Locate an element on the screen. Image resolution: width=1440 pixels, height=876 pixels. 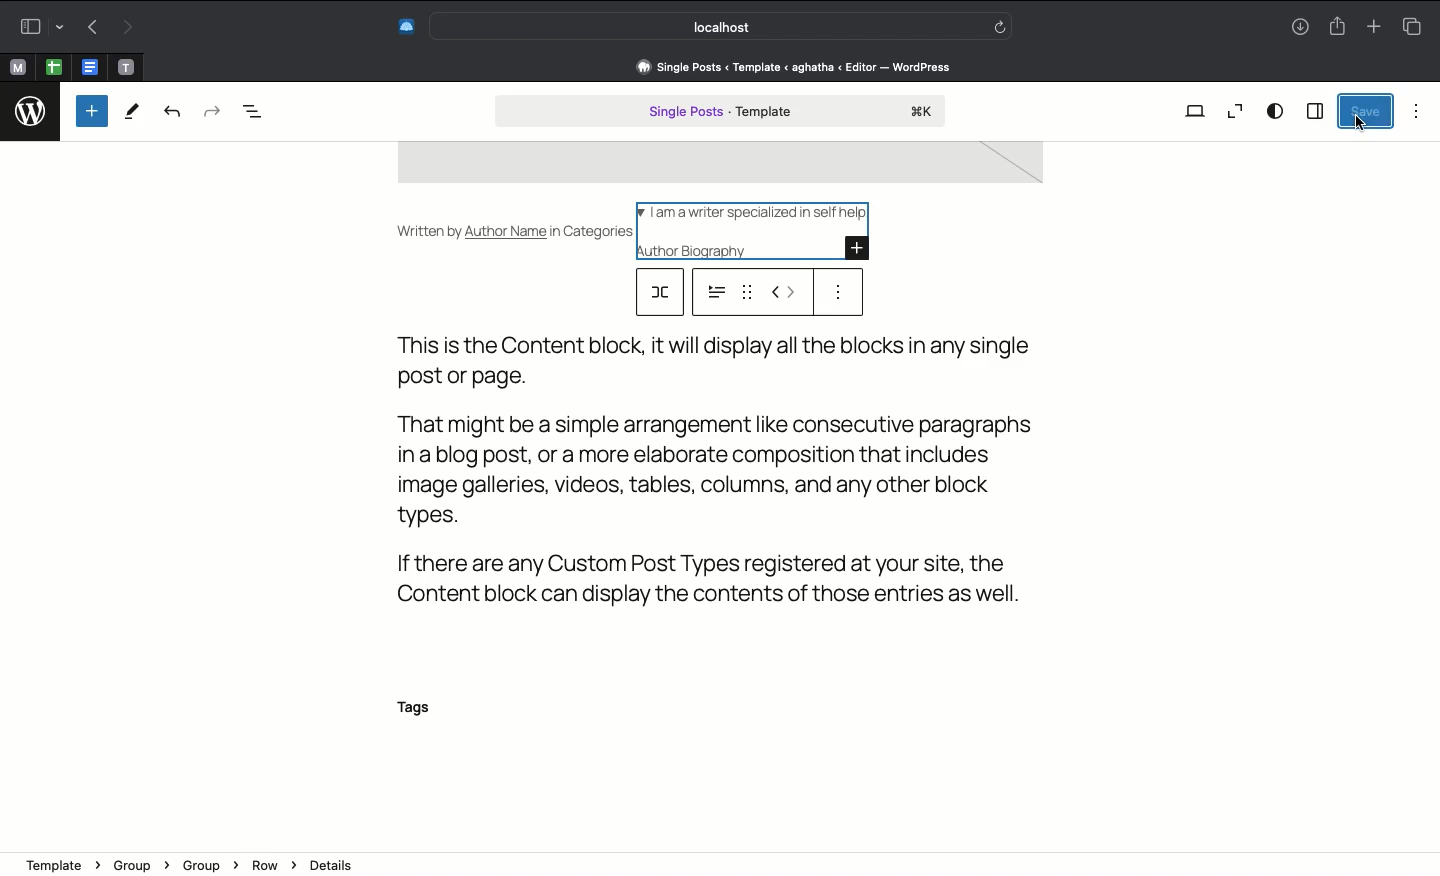
Address is located at coordinates (791, 66).